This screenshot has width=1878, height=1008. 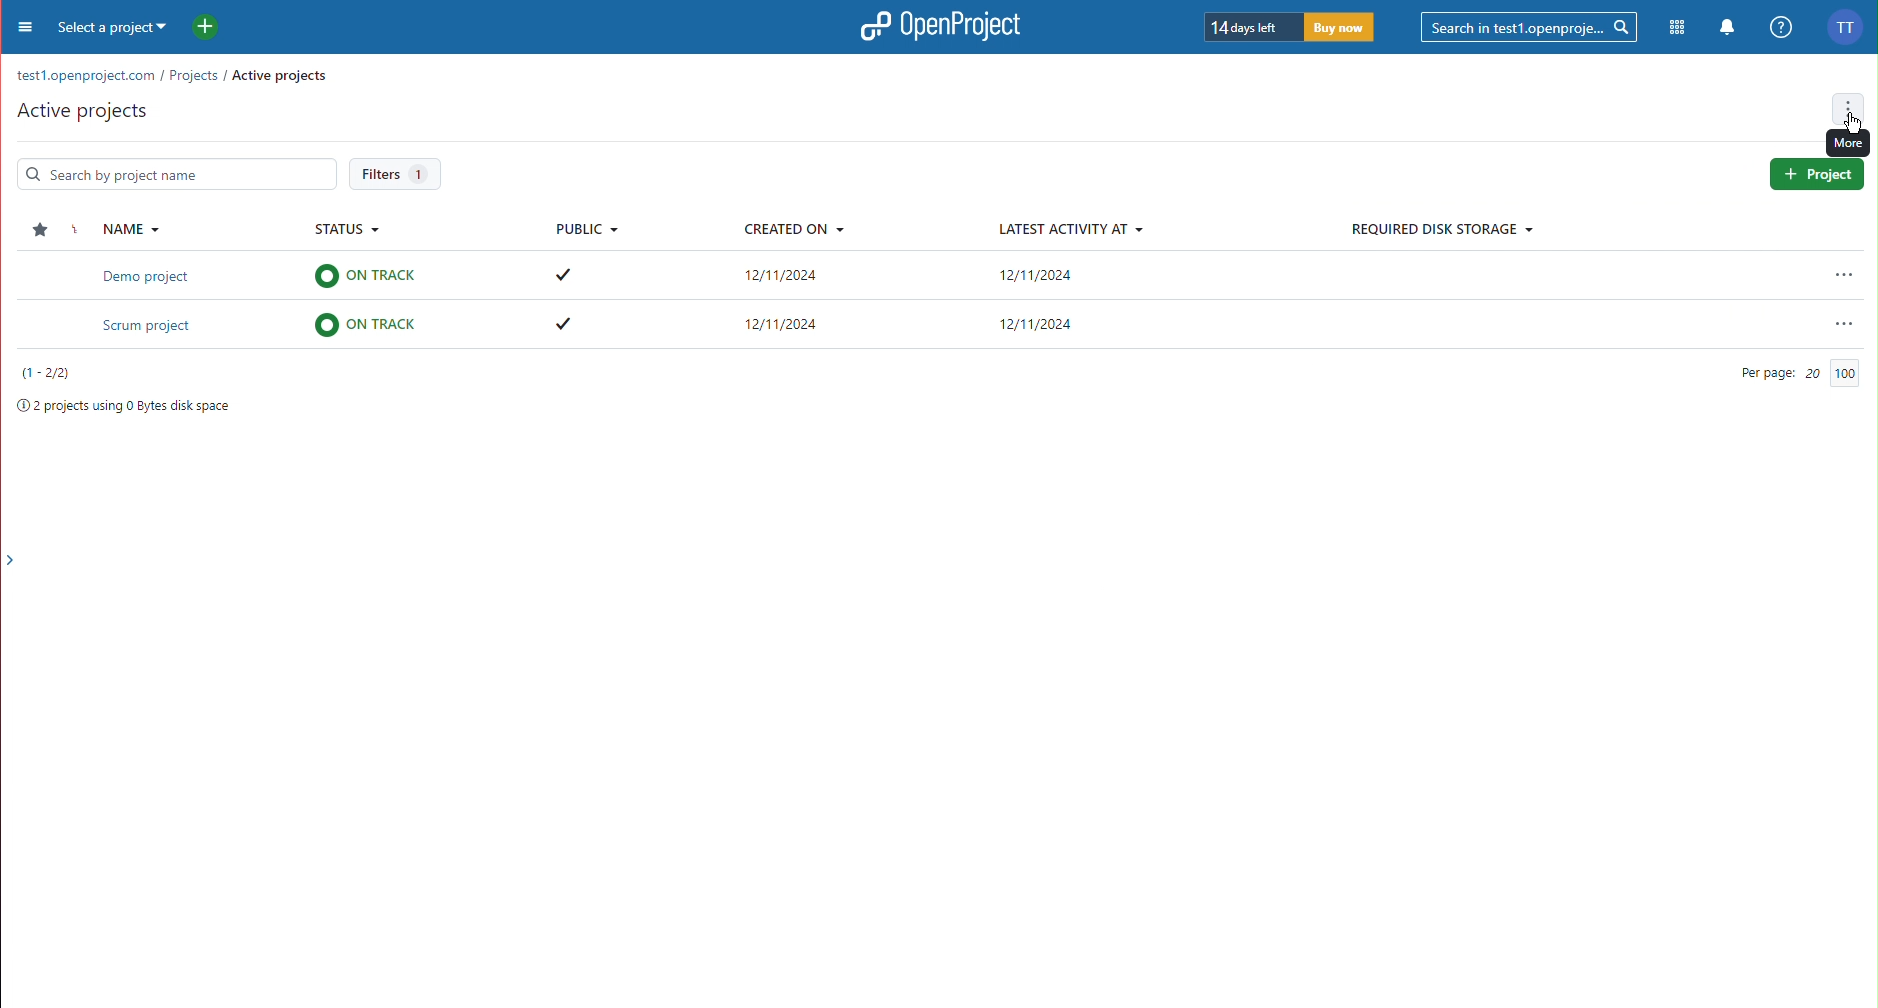 I want to click on Menu, so click(x=20, y=27).